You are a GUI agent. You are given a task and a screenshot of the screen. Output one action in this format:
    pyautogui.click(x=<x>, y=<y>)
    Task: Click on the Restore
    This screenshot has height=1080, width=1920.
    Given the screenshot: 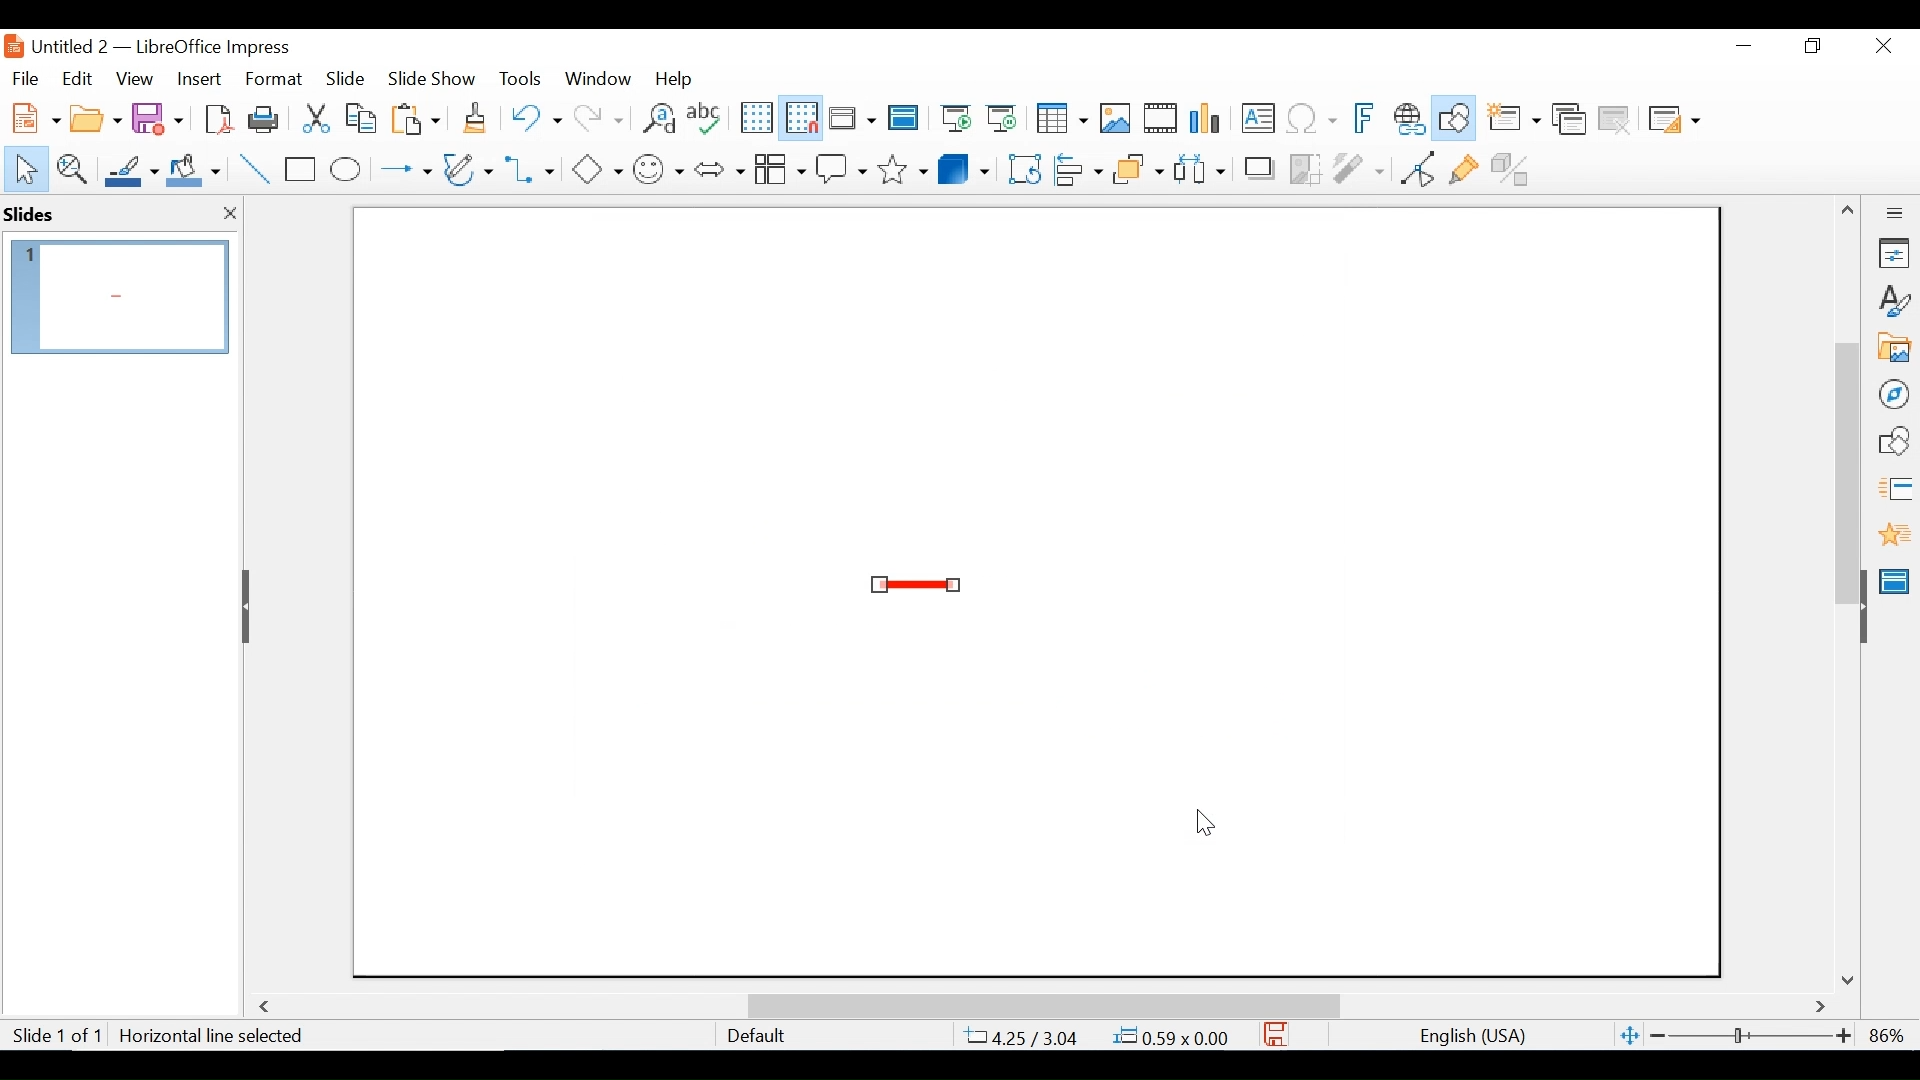 What is the action you would take?
    pyautogui.click(x=1810, y=46)
    